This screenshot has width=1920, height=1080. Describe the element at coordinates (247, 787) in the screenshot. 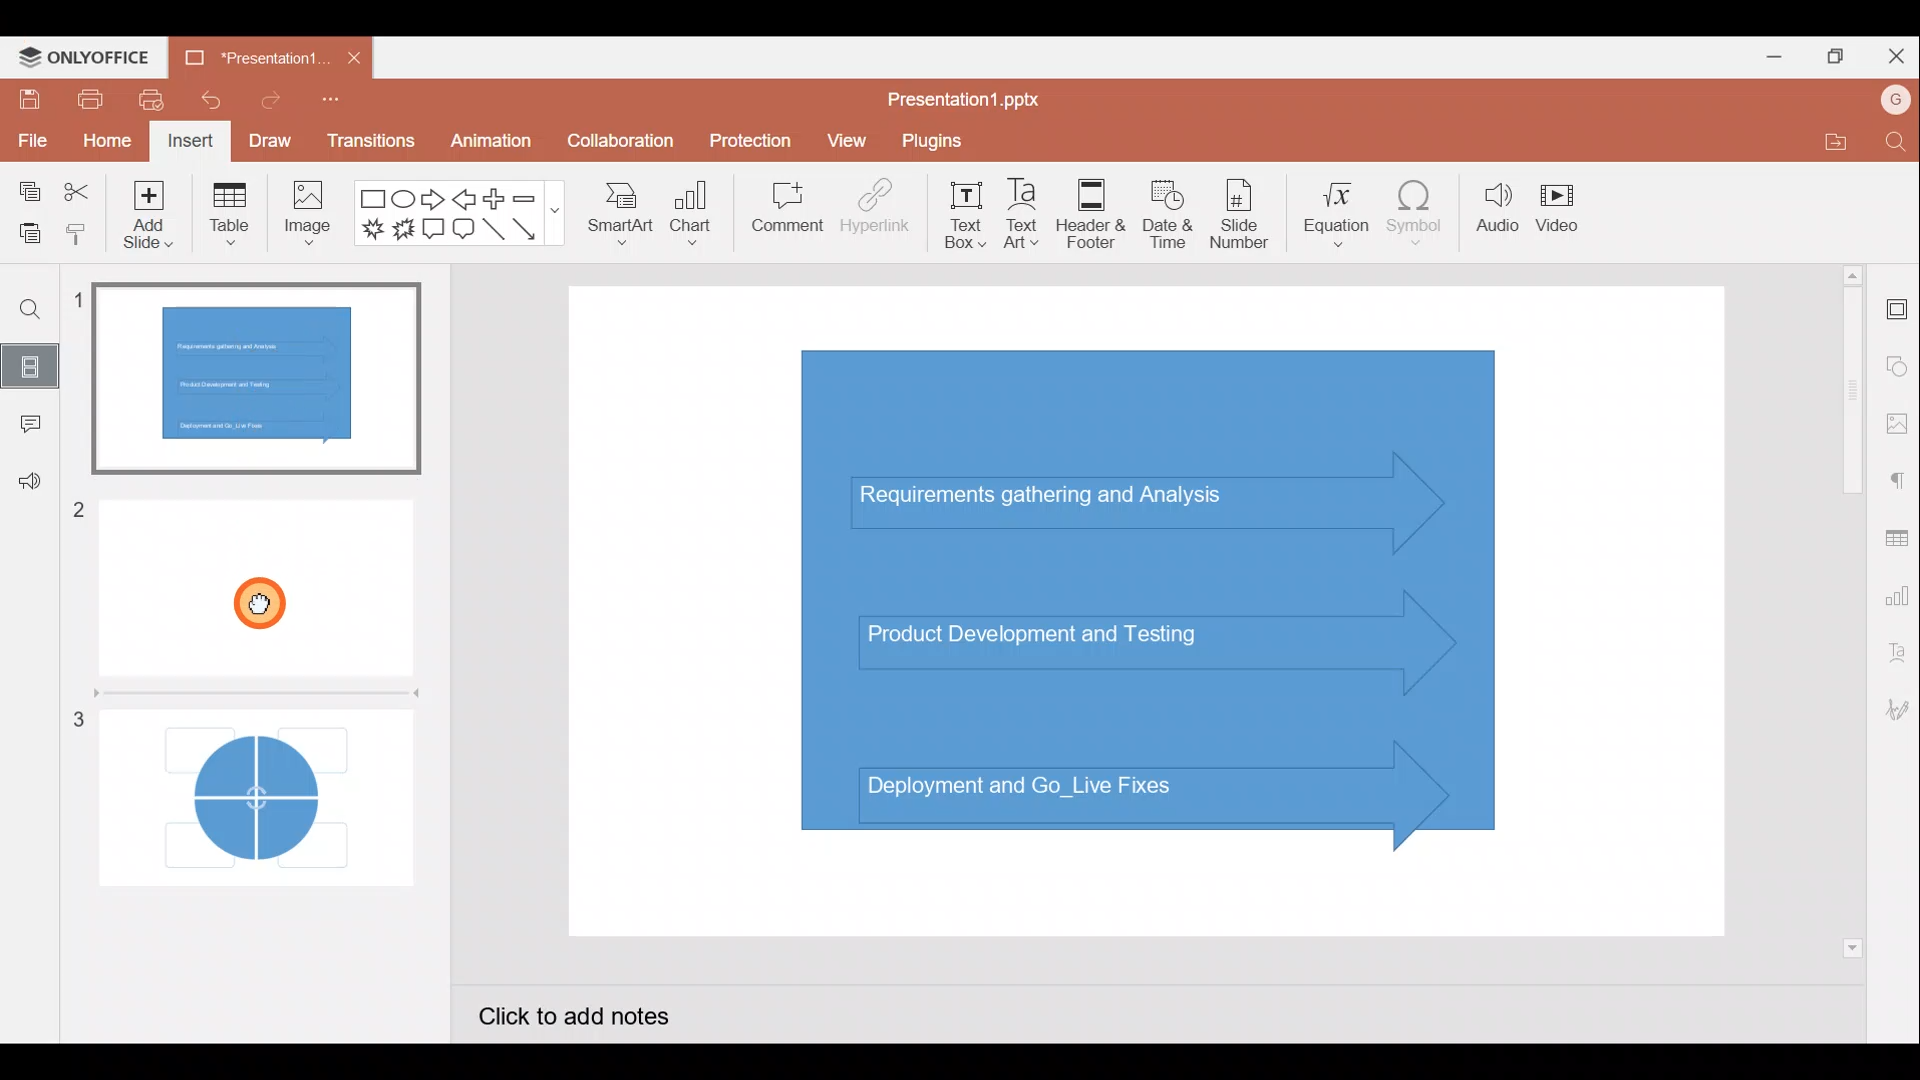

I see `Slide 3` at that location.